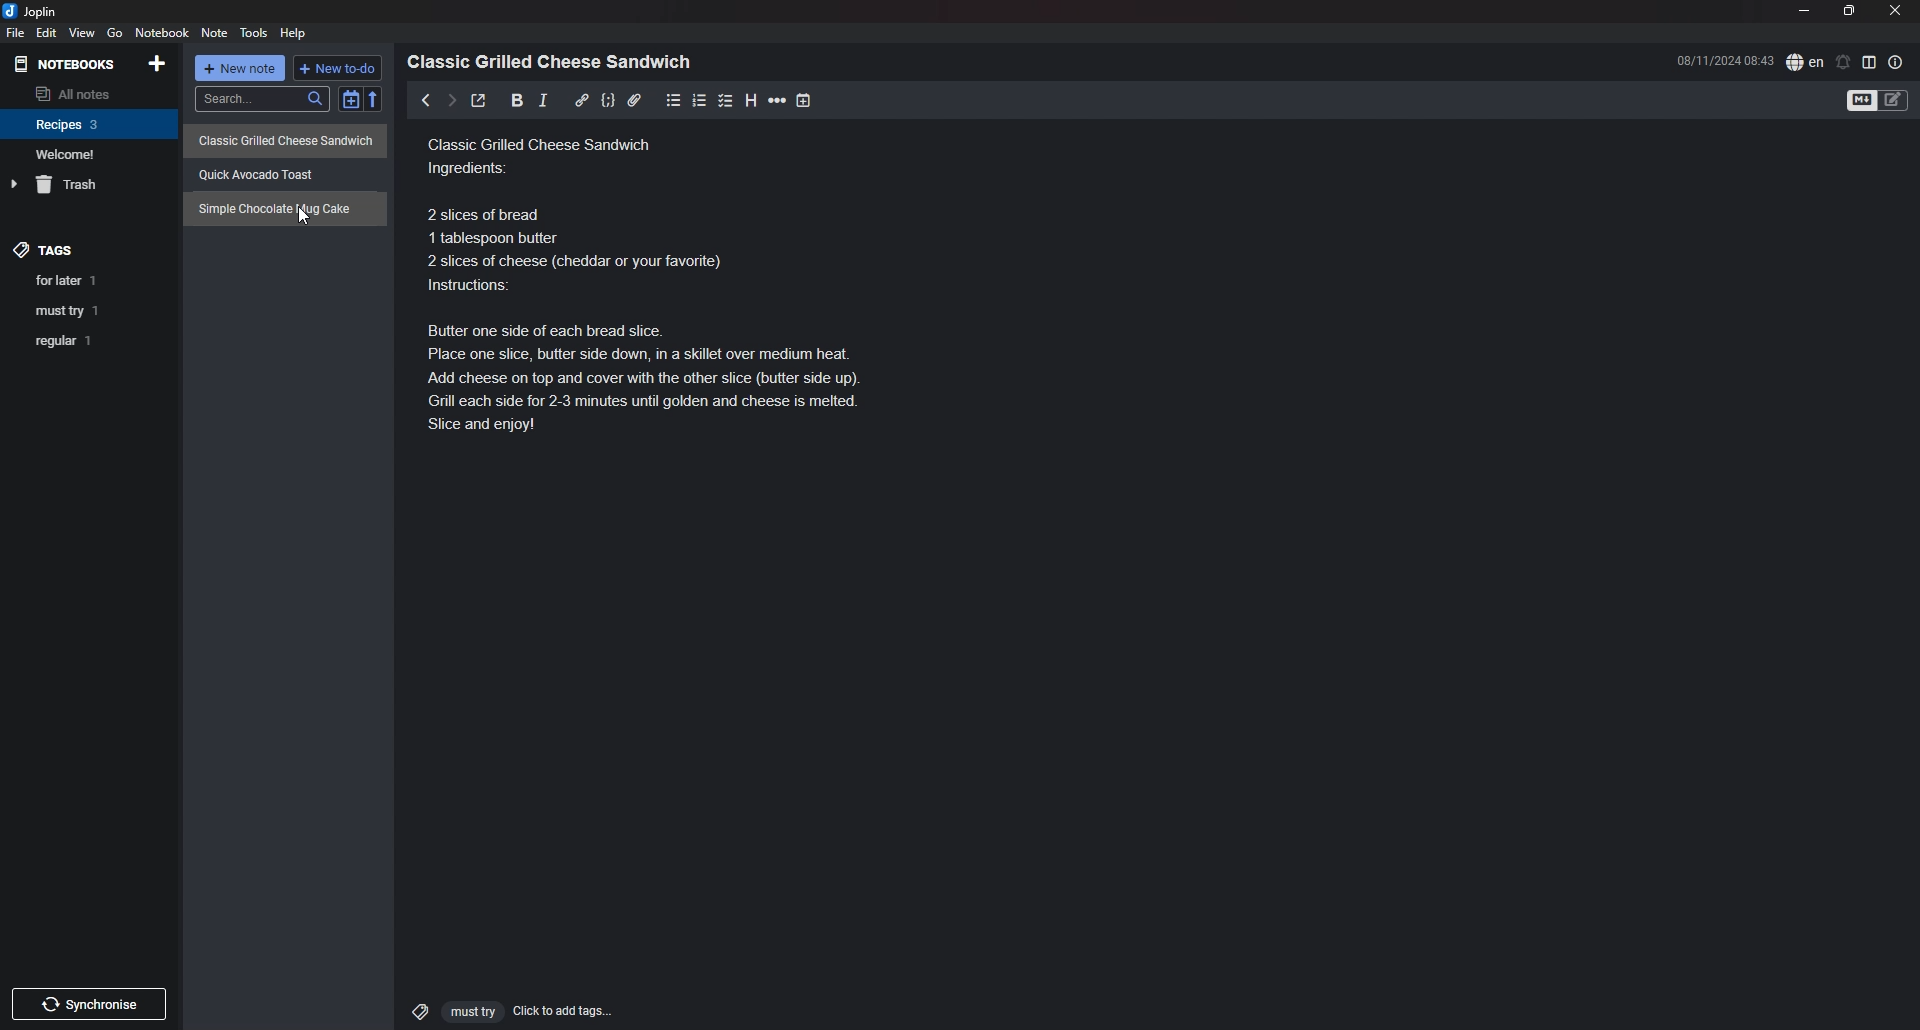  Describe the element at coordinates (1805, 61) in the screenshot. I see `spell check` at that location.